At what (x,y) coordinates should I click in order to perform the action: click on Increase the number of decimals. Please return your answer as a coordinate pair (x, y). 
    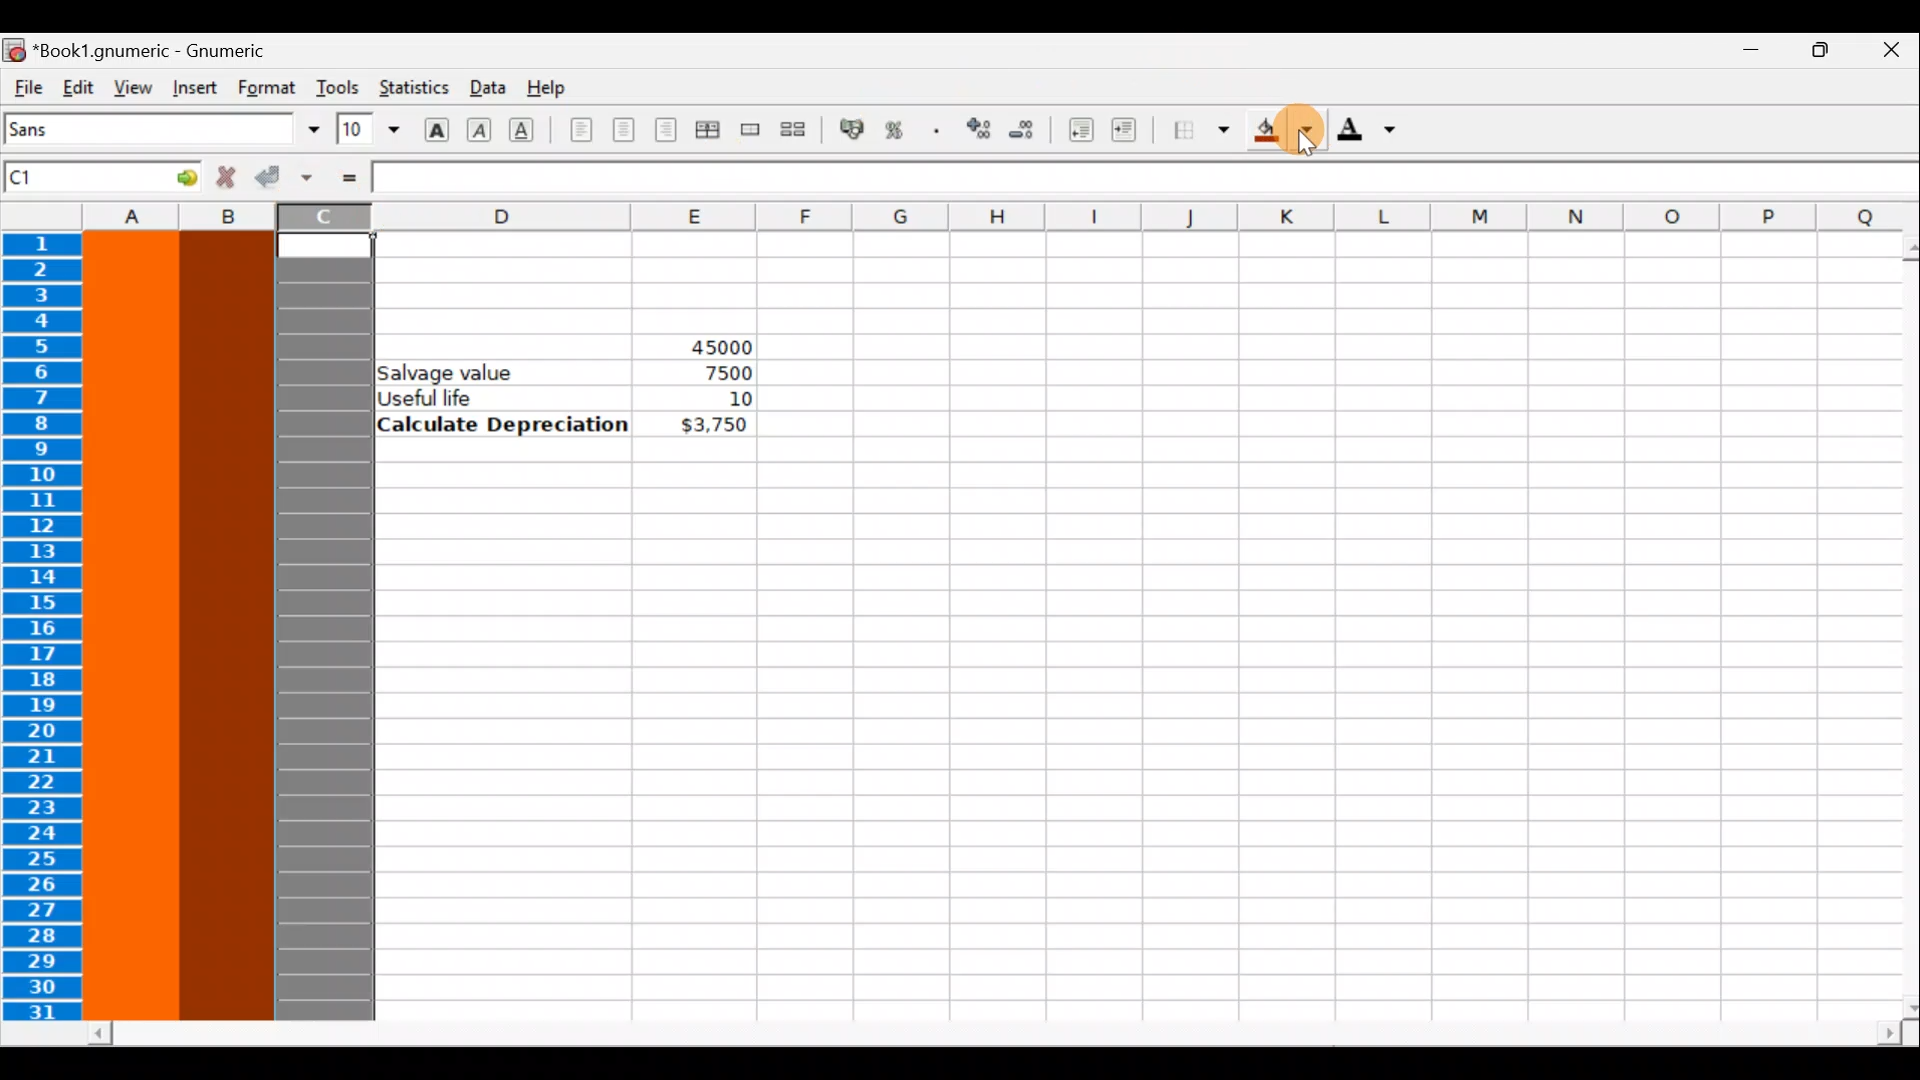
    Looking at the image, I should click on (977, 130).